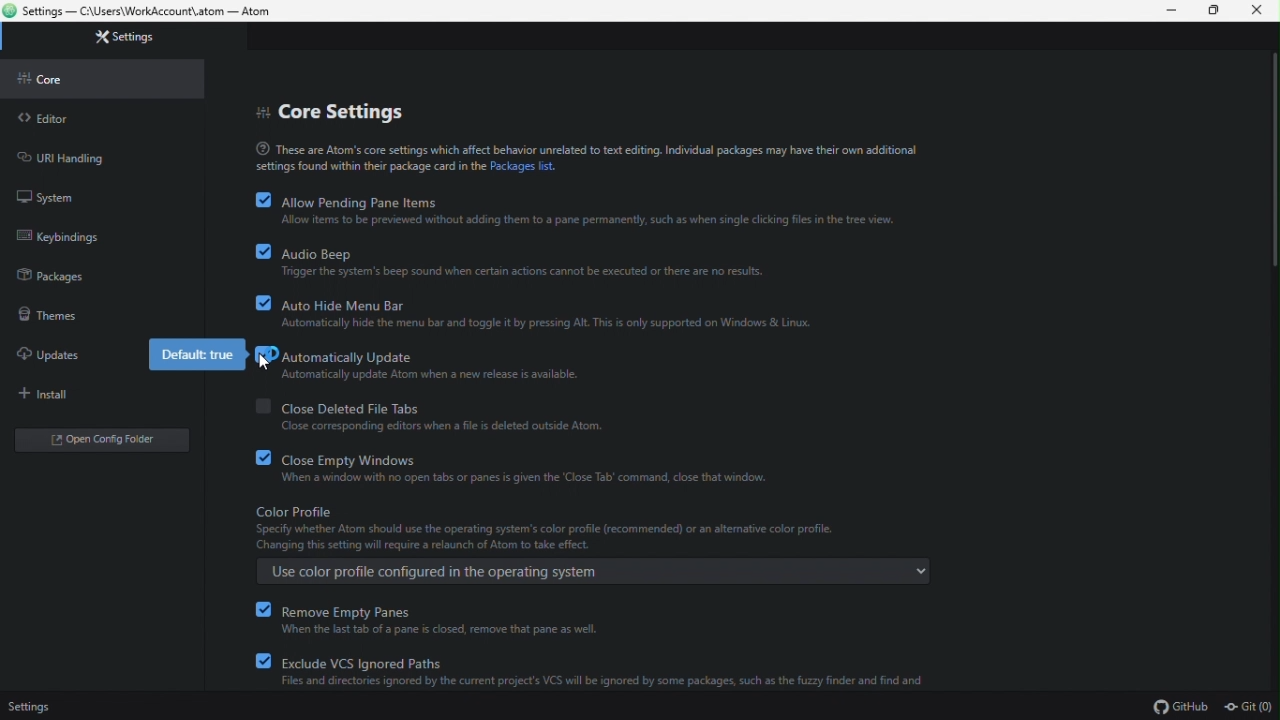 Image resolution: width=1280 pixels, height=720 pixels. I want to click on auto hide menu bar, so click(536, 312).